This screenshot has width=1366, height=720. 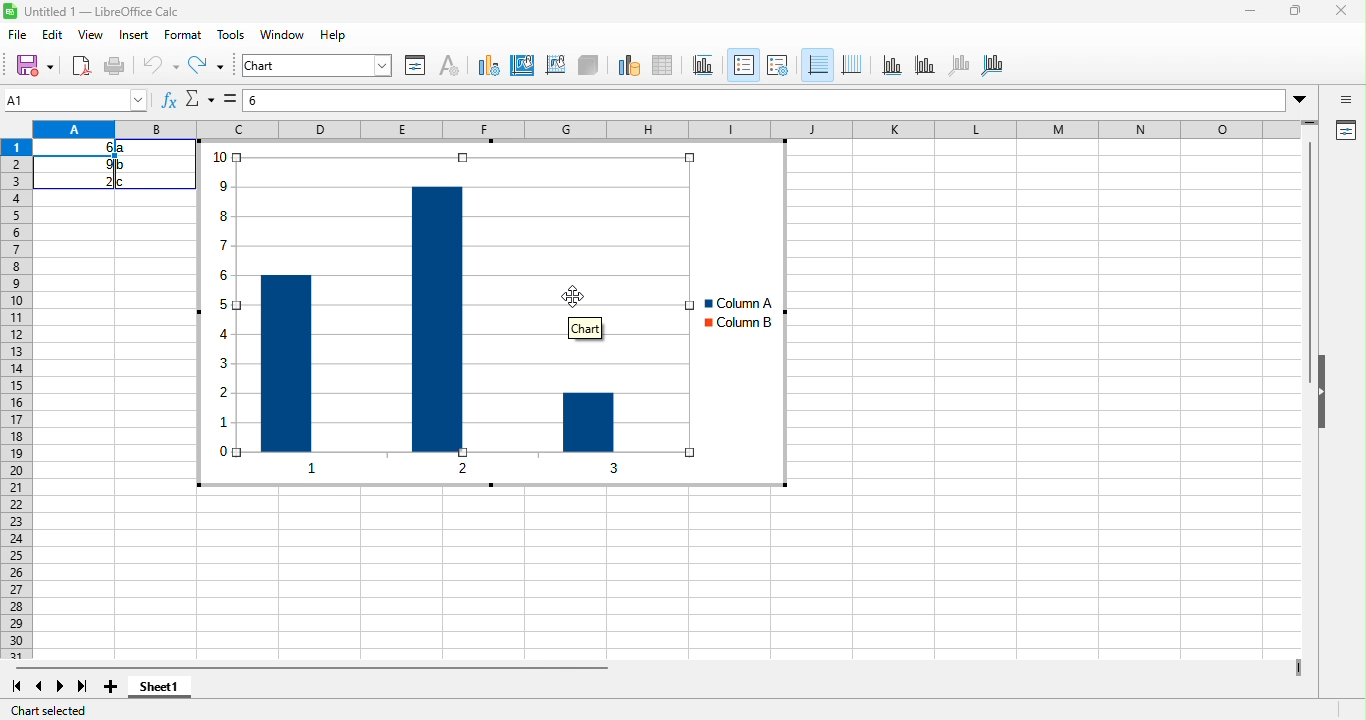 What do you see at coordinates (21, 688) in the screenshot?
I see `first` at bounding box center [21, 688].